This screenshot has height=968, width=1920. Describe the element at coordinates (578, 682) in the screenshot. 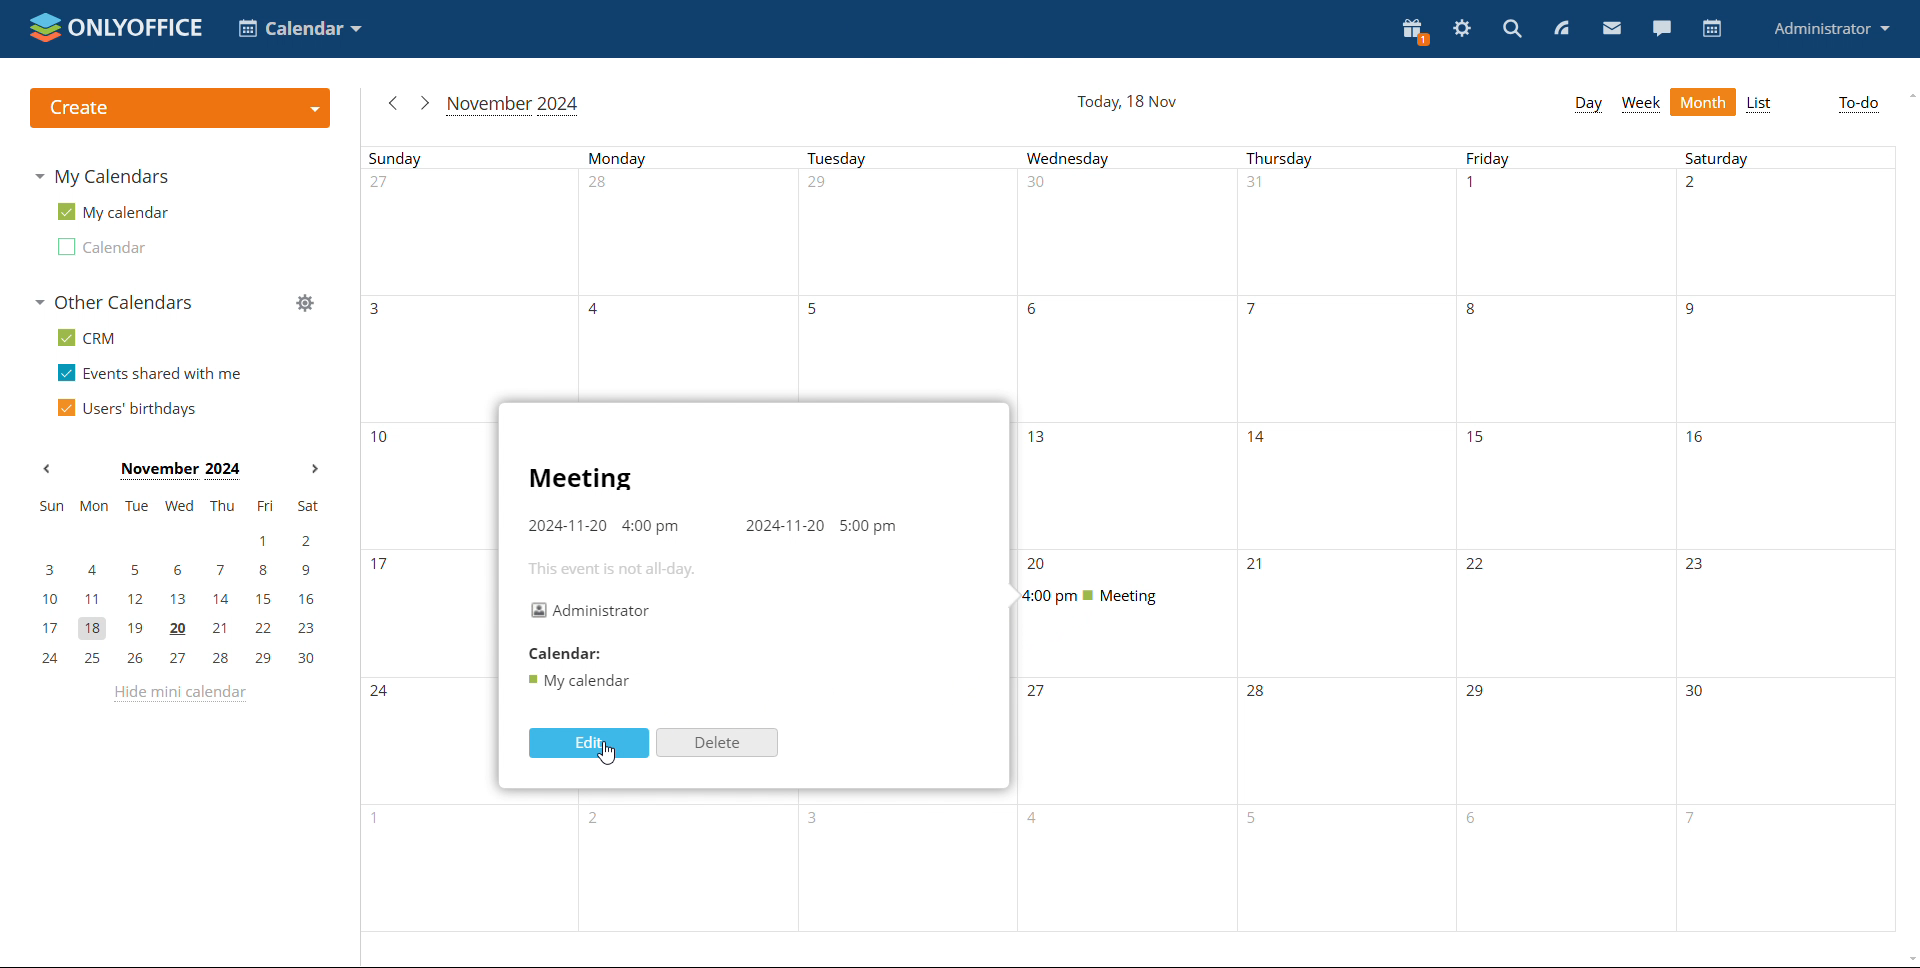

I see `meeting calendar` at that location.